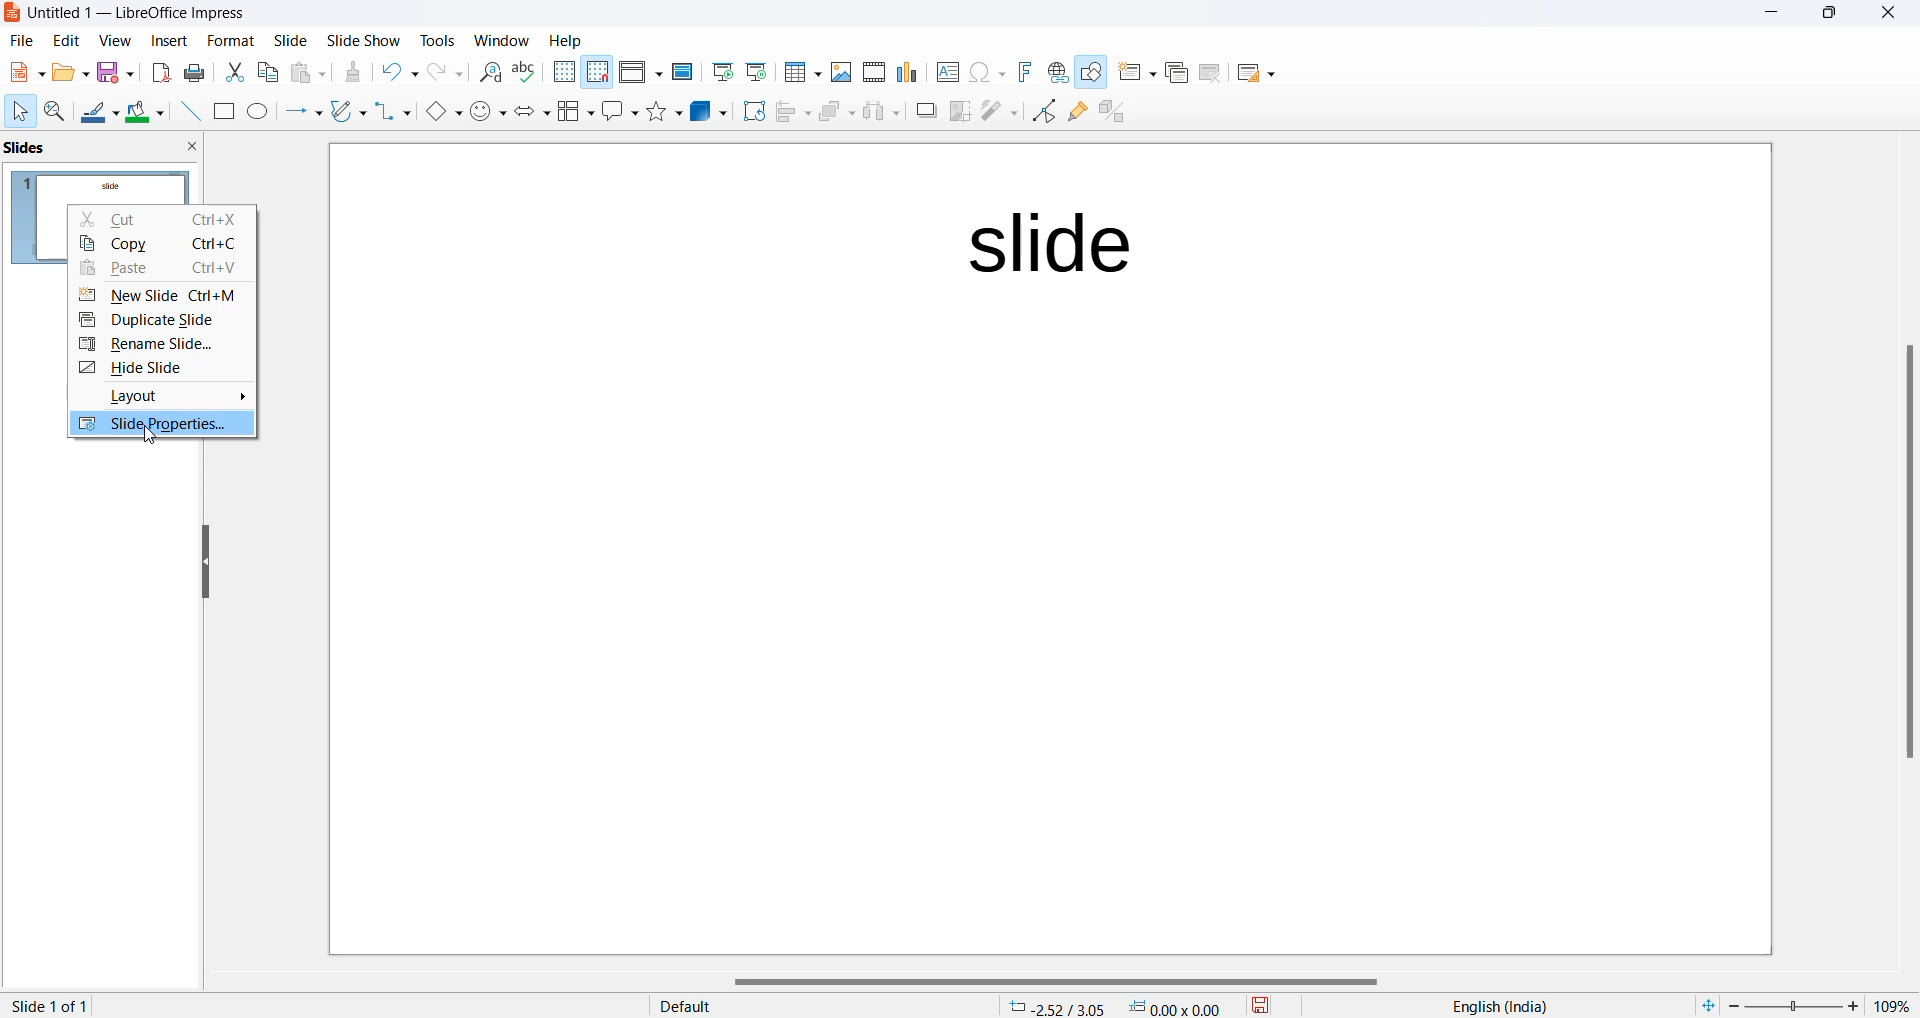 This screenshot has width=1920, height=1018. Describe the element at coordinates (19, 112) in the screenshot. I see `cursor` at that location.